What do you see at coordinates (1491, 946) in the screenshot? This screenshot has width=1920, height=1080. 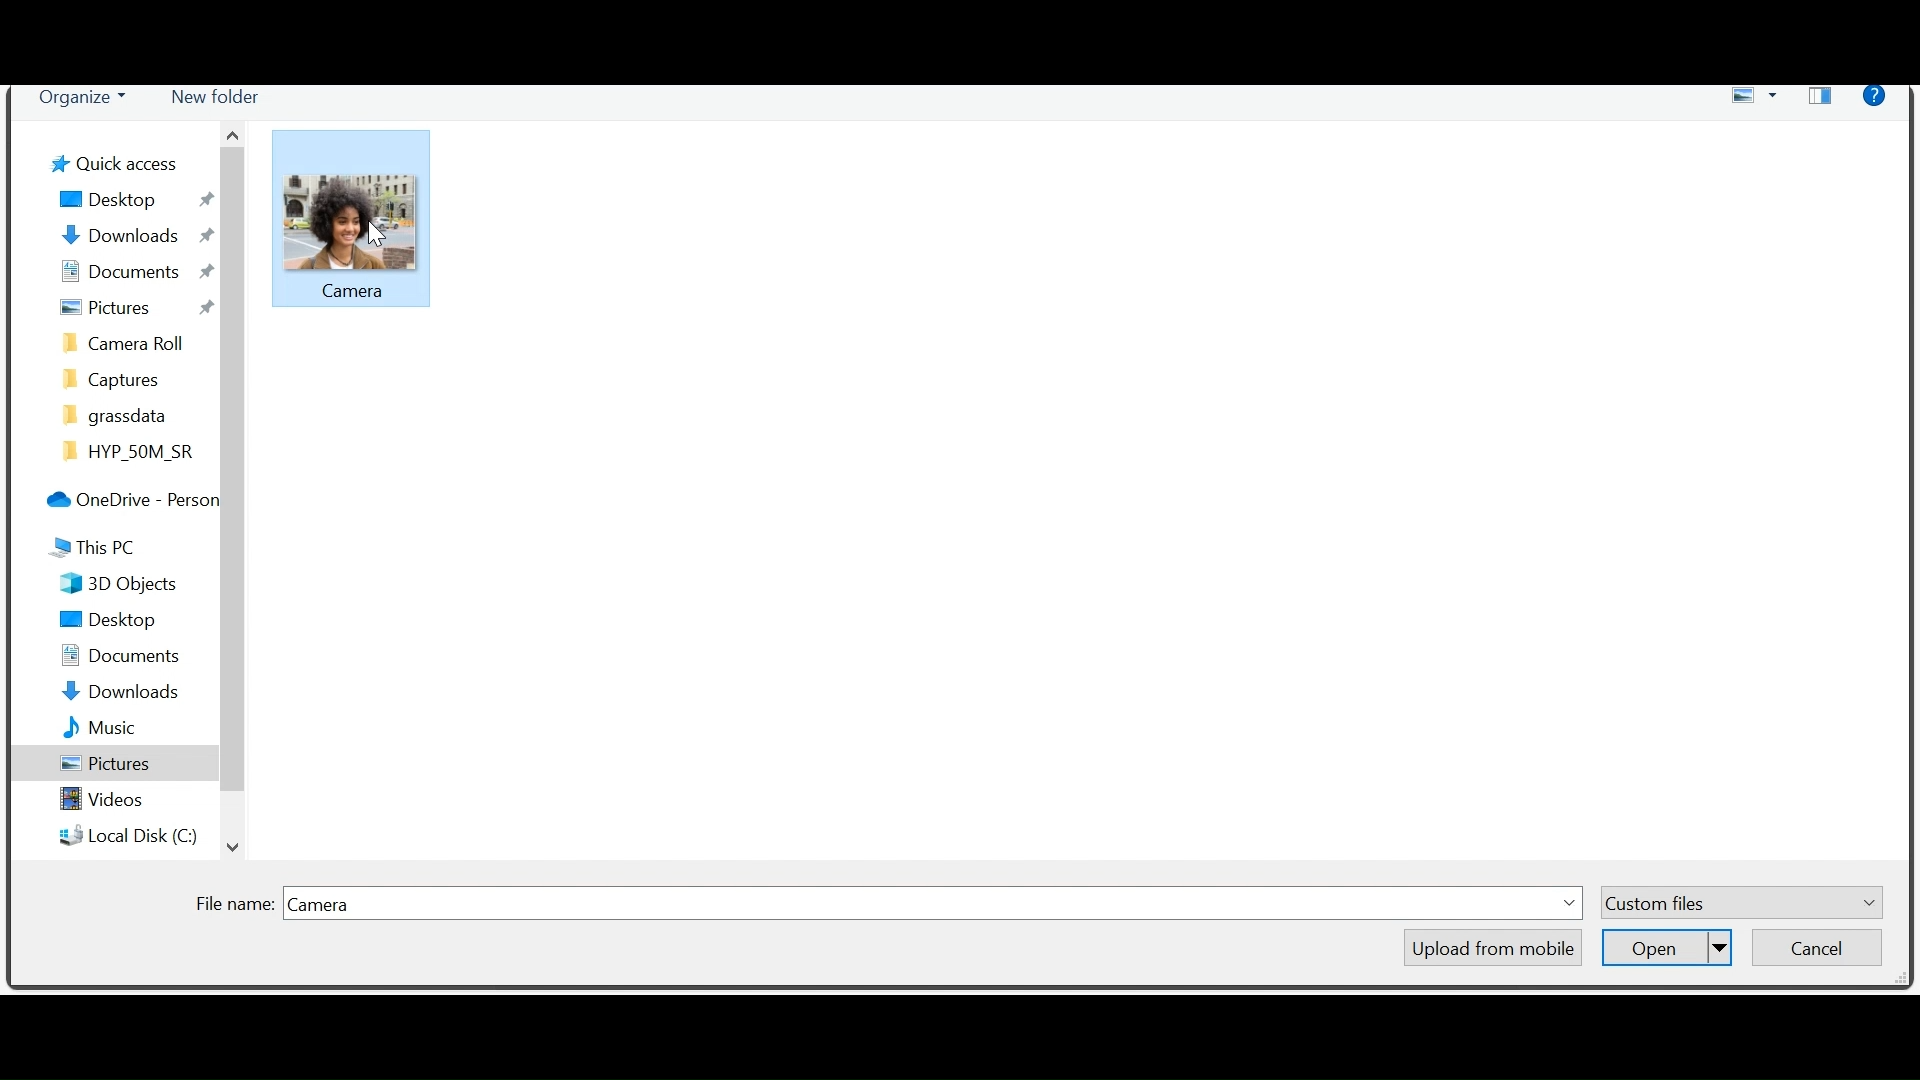 I see `Upload from mobile` at bounding box center [1491, 946].